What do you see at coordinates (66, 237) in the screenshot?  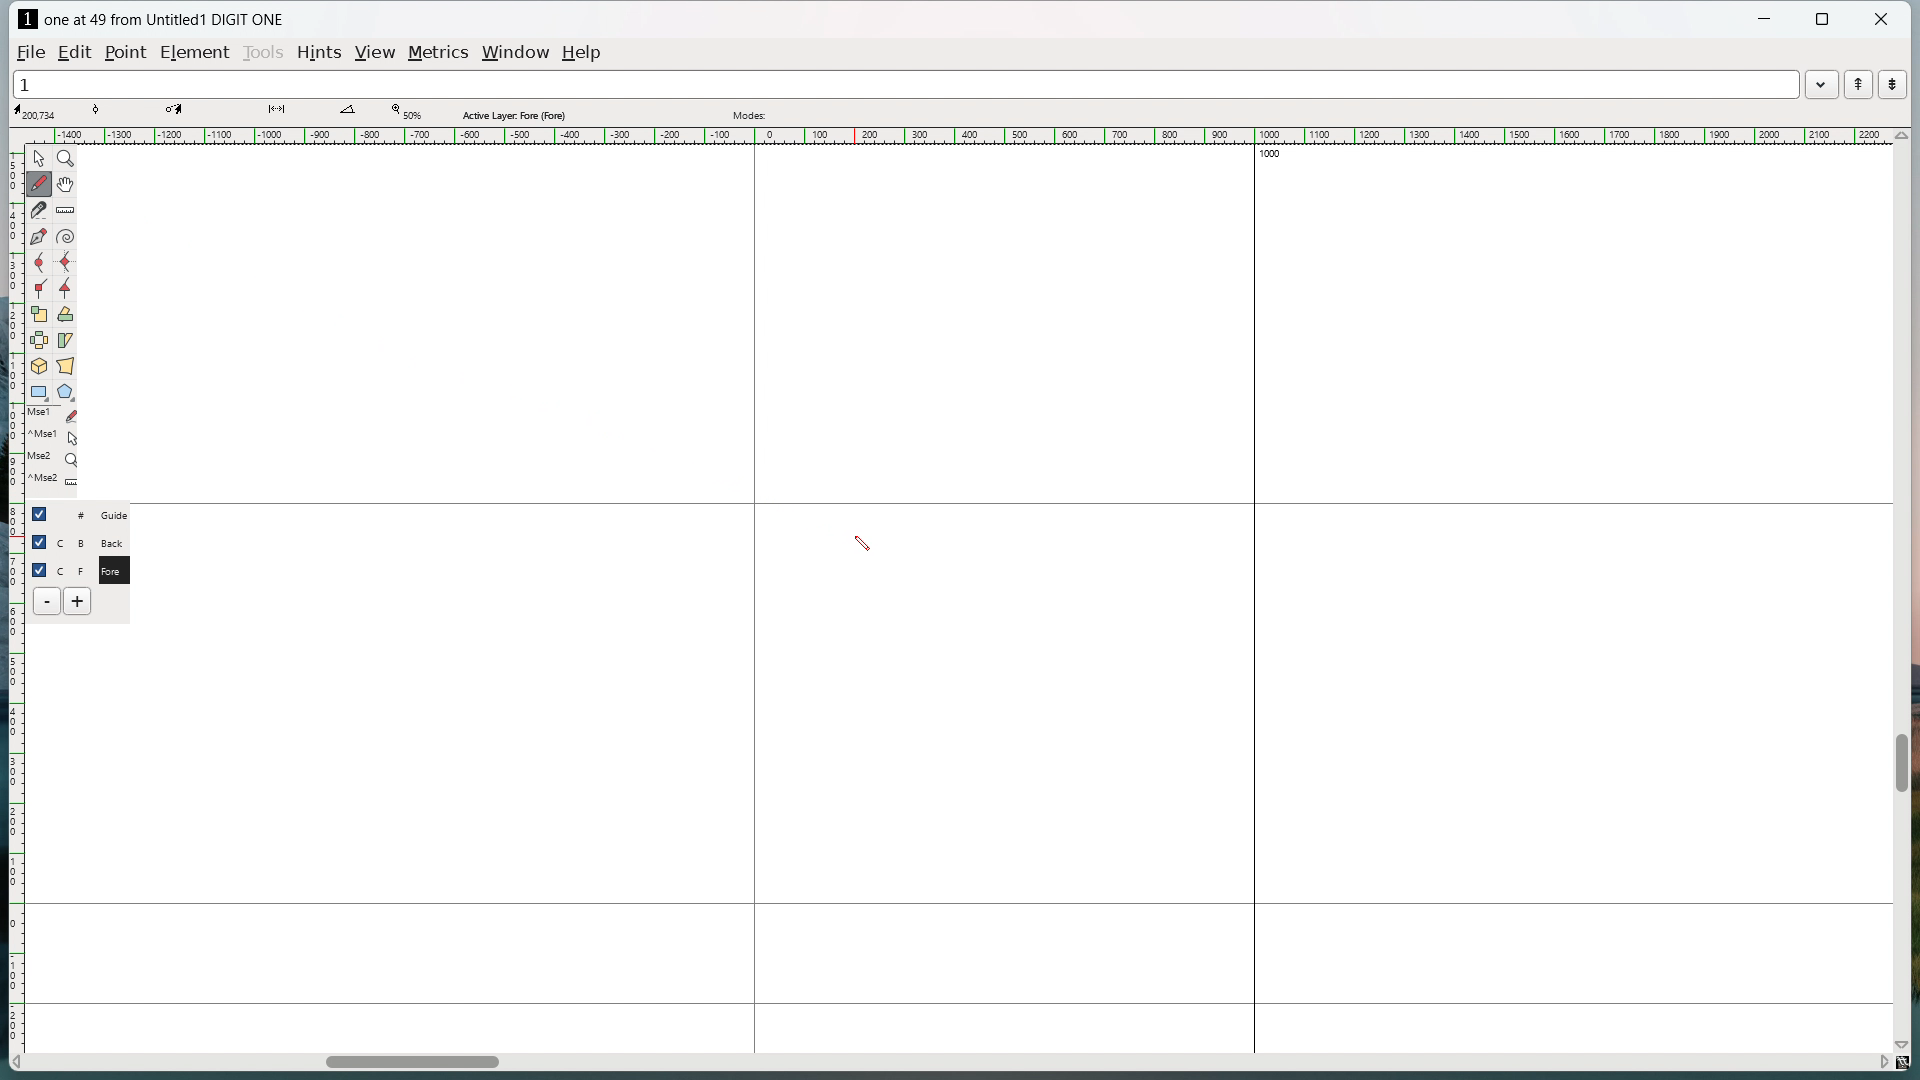 I see `toggle spiral` at bounding box center [66, 237].